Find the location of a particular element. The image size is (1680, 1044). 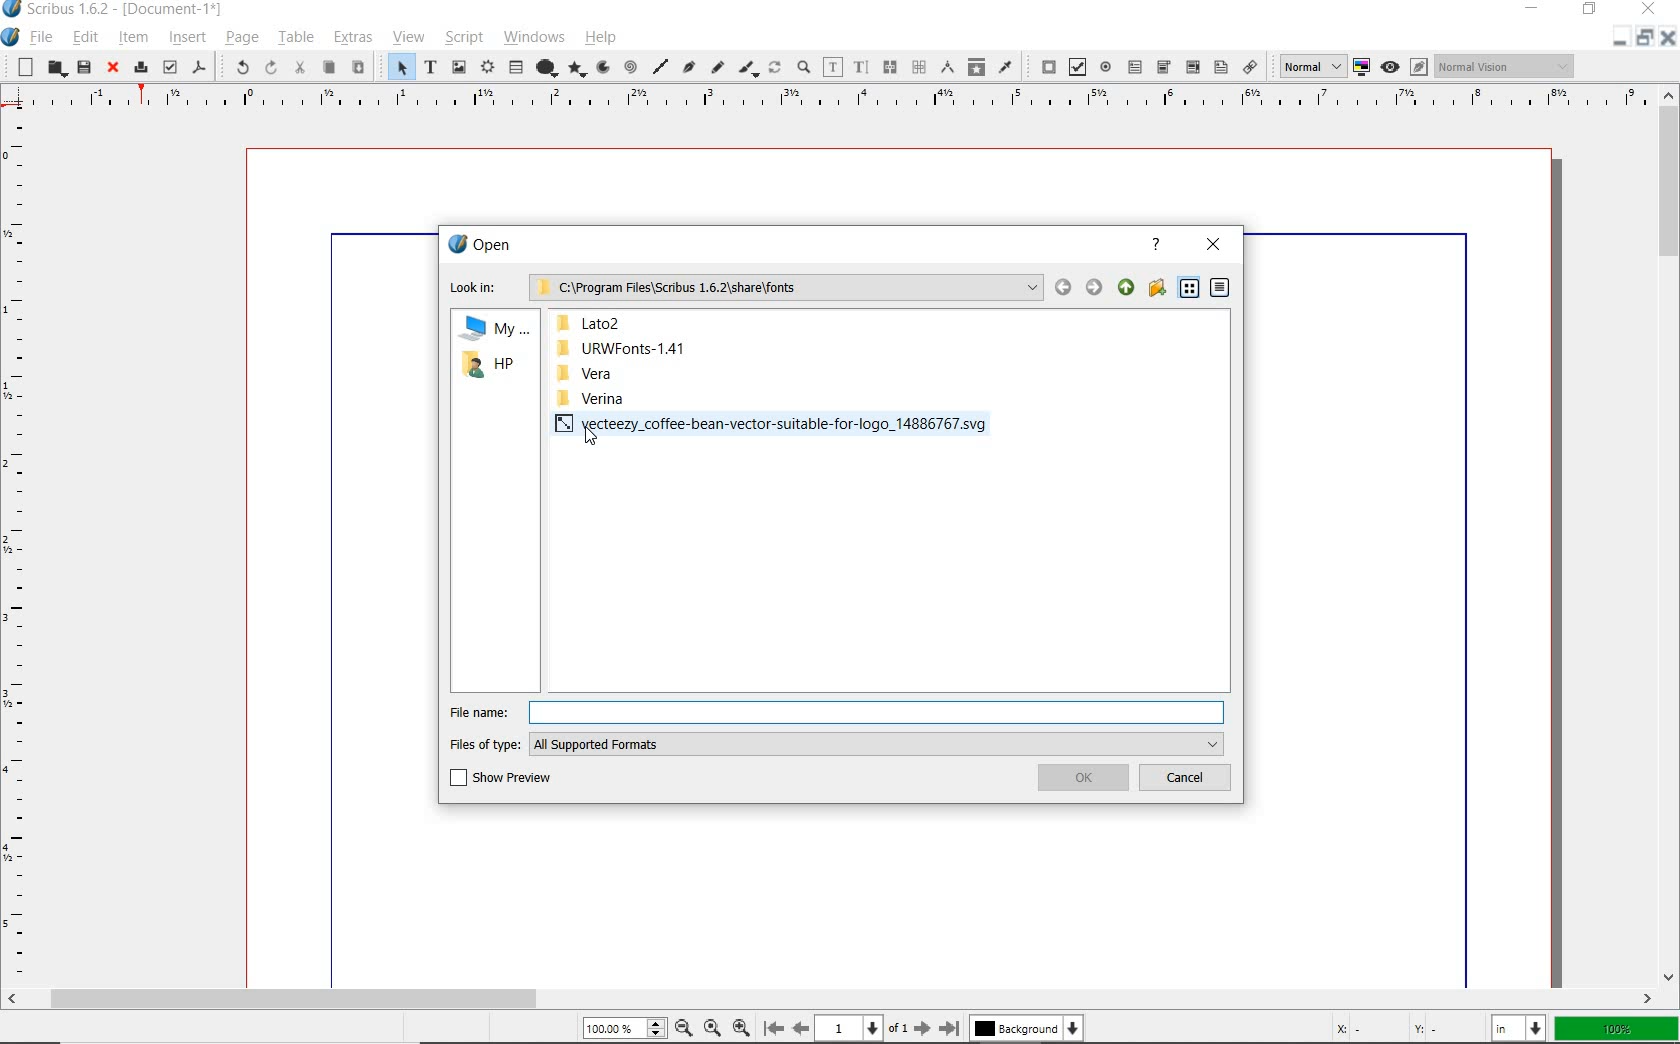

my computer is located at coordinates (497, 326).